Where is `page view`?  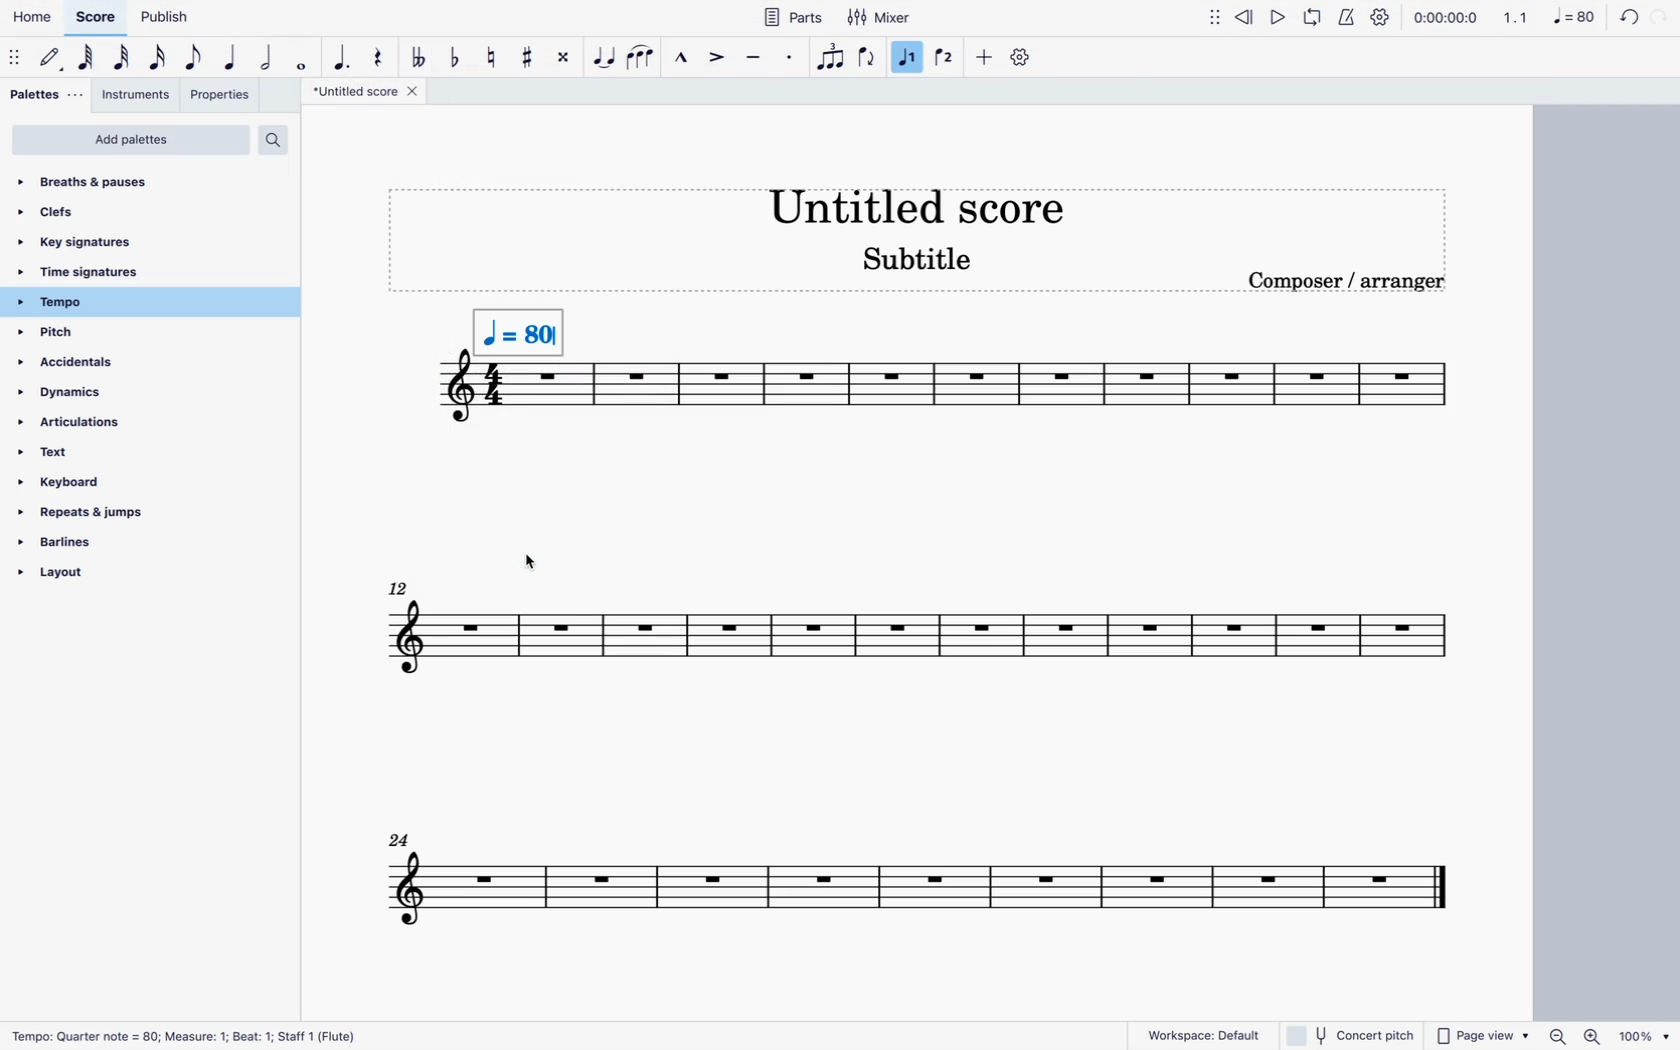 page view is located at coordinates (1485, 1034).